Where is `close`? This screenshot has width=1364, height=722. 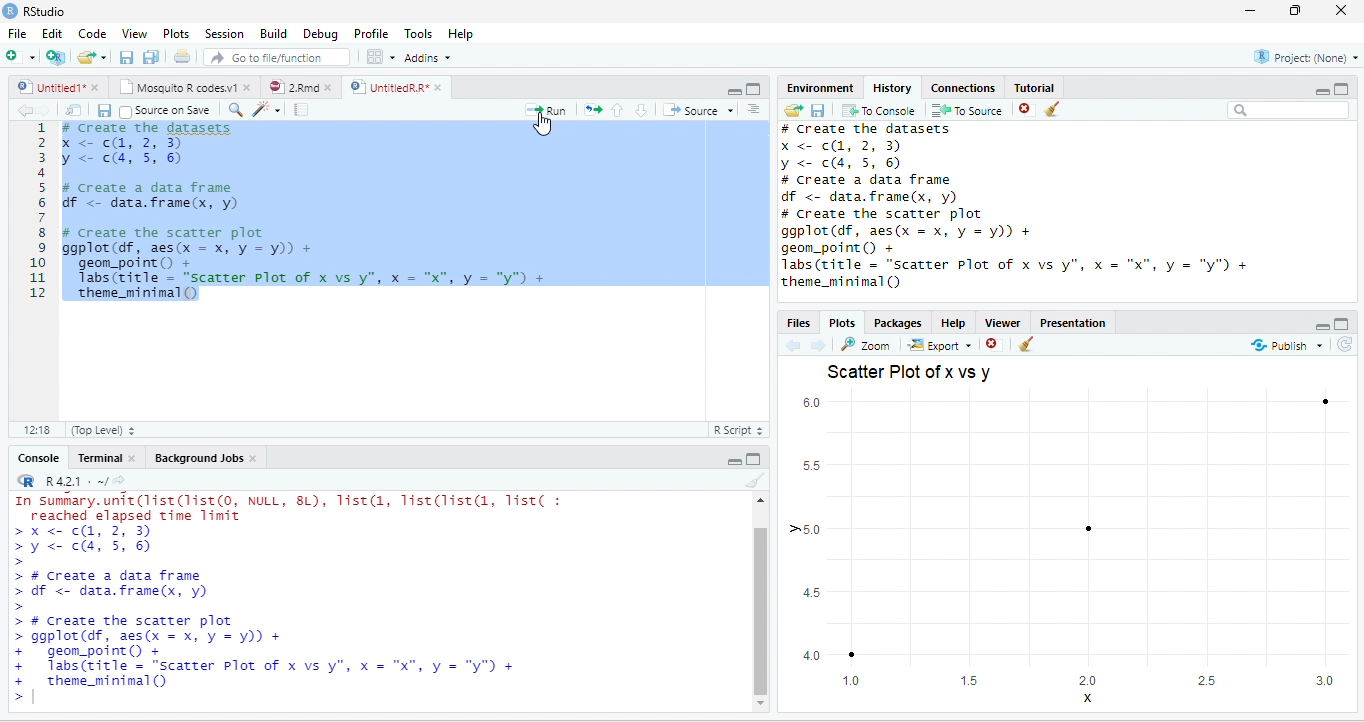 close is located at coordinates (246, 87).